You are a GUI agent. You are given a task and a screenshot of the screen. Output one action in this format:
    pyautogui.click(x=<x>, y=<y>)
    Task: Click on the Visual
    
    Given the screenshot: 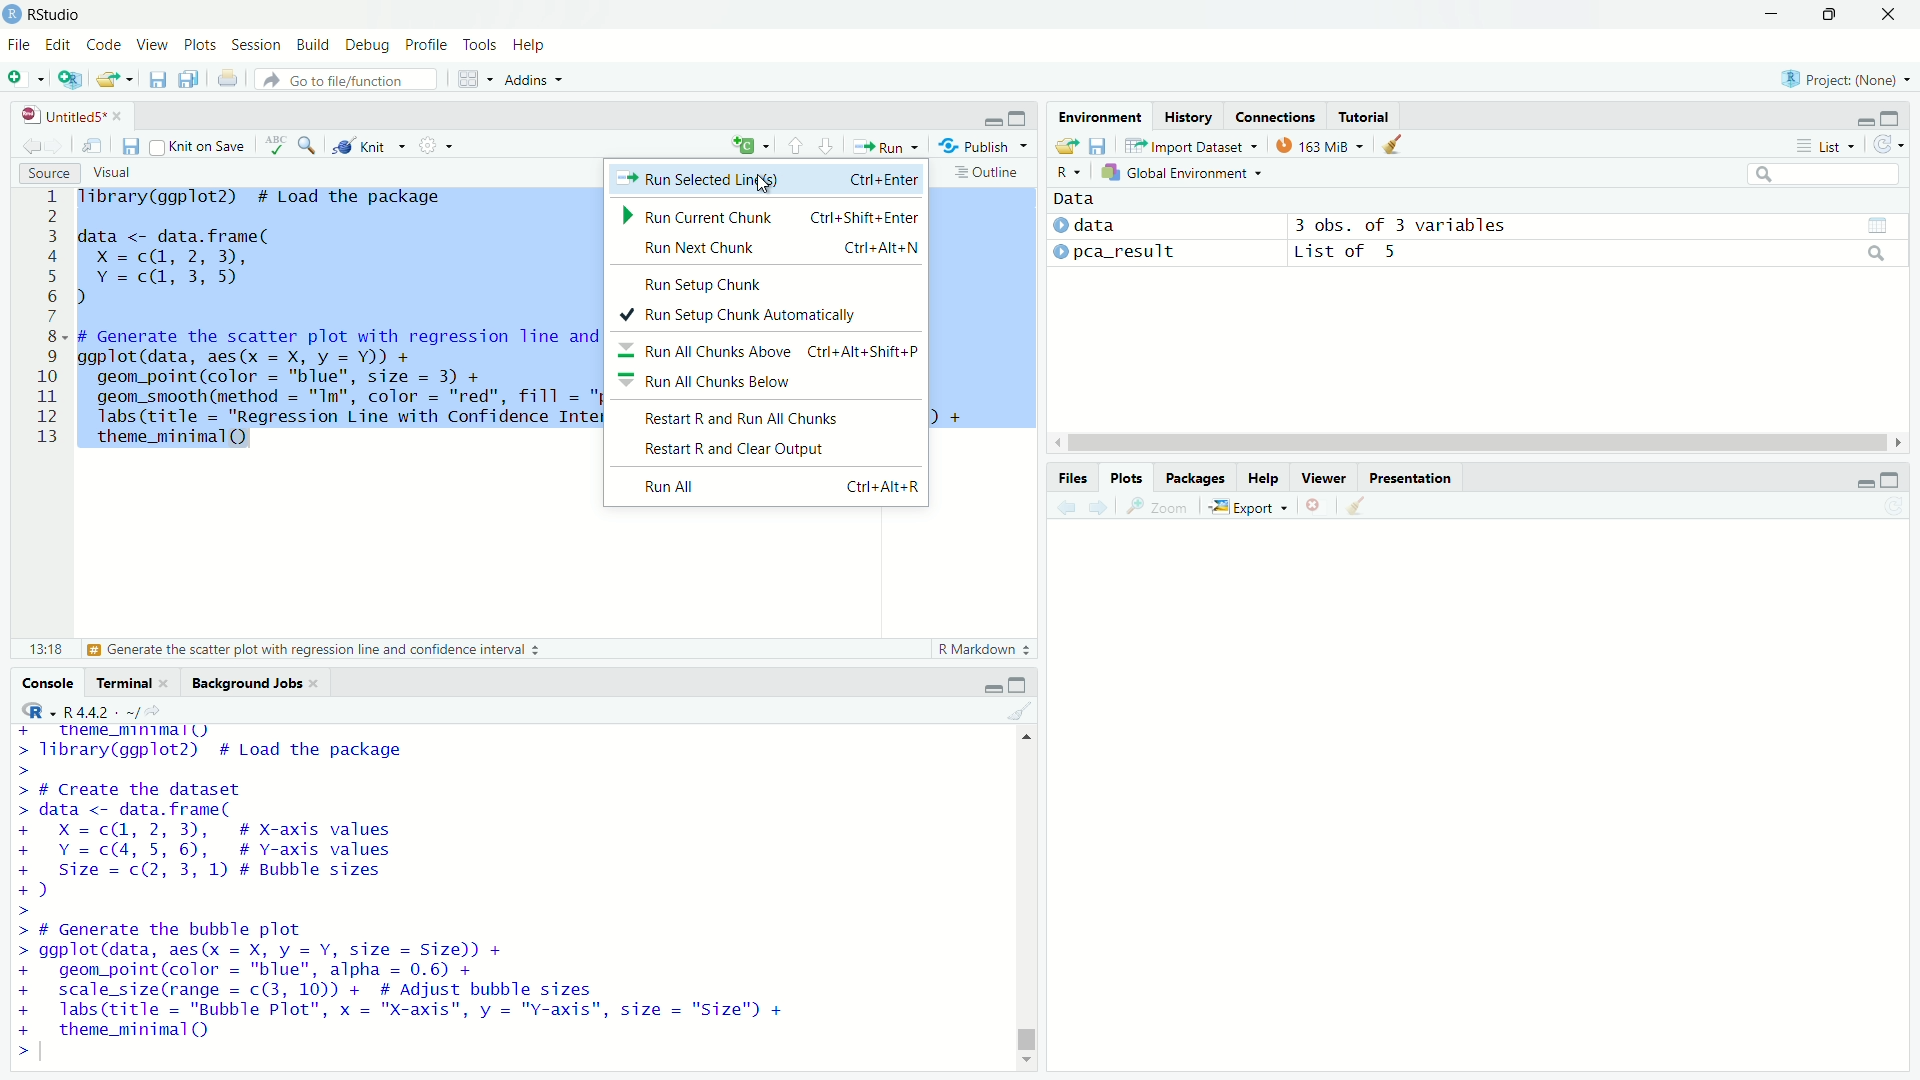 What is the action you would take?
    pyautogui.click(x=112, y=173)
    